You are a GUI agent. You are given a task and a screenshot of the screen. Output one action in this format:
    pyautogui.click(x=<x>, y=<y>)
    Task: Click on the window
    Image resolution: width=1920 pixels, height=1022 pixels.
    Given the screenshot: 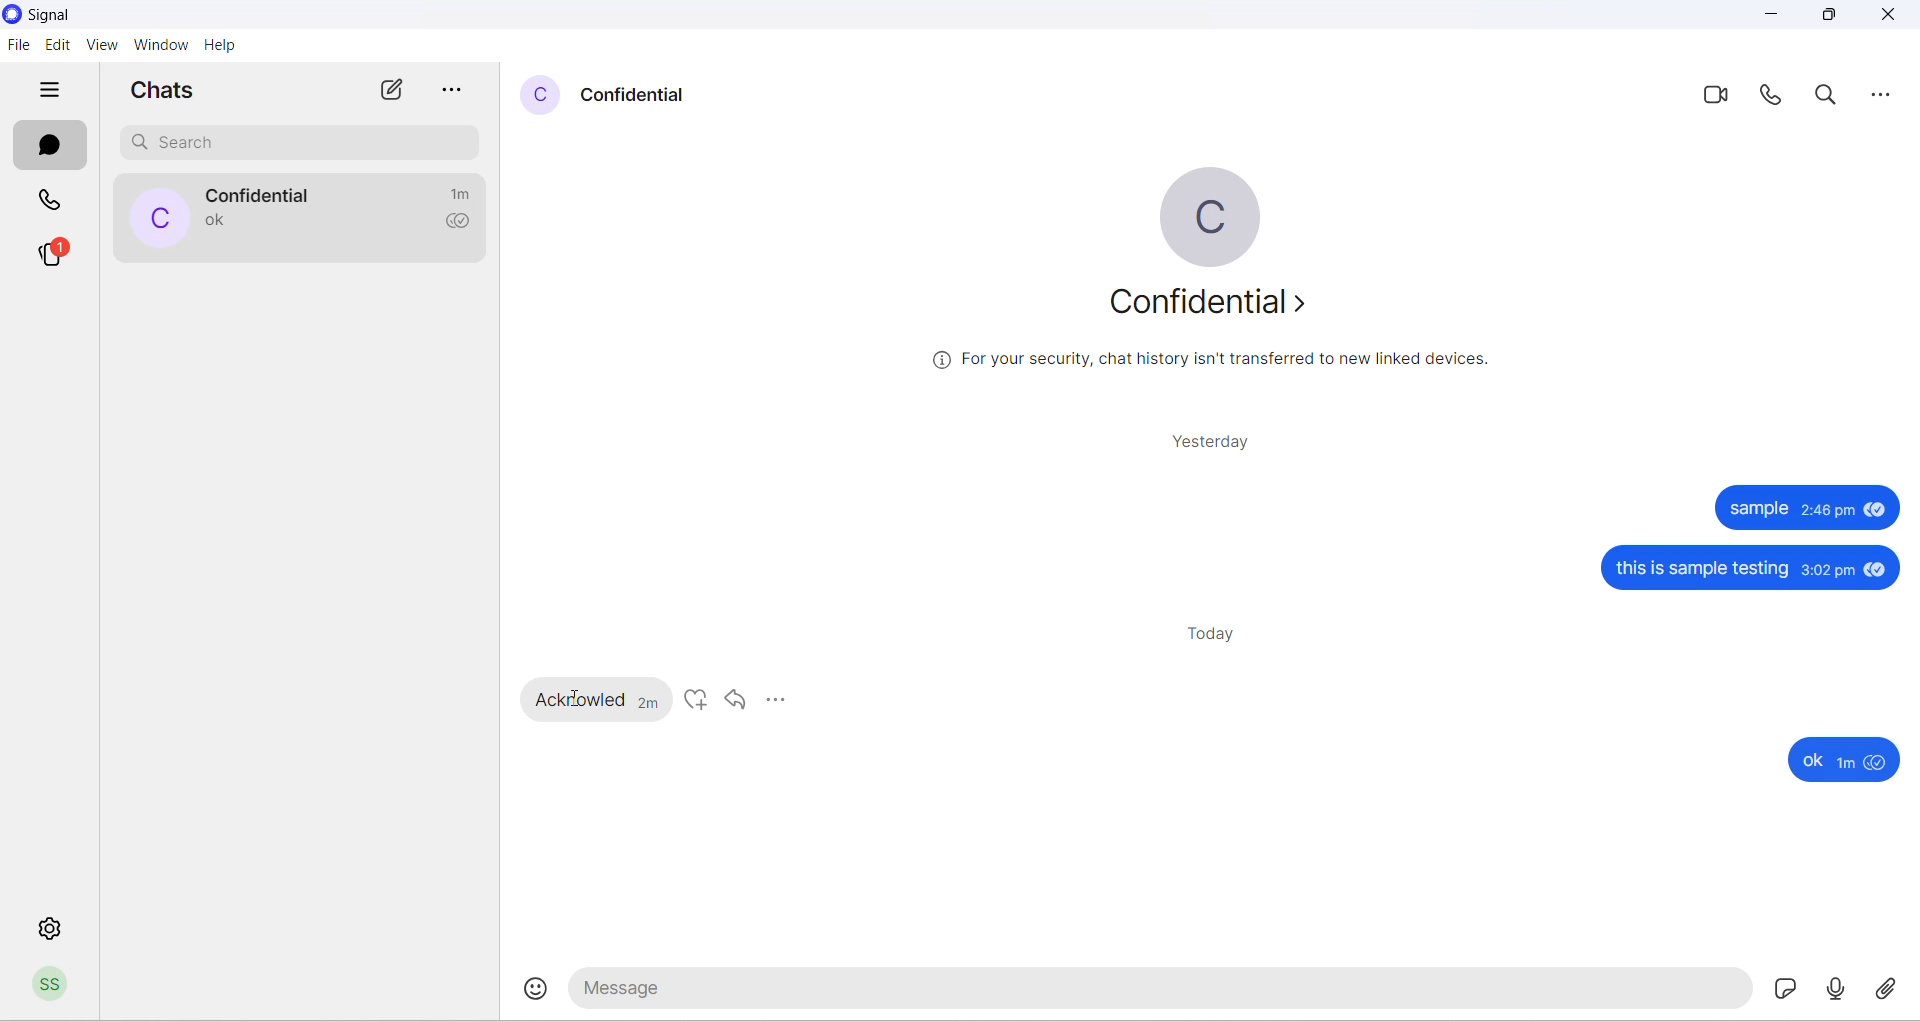 What is the action you would take?
    pyautogui.click(x=163, y=45)
    